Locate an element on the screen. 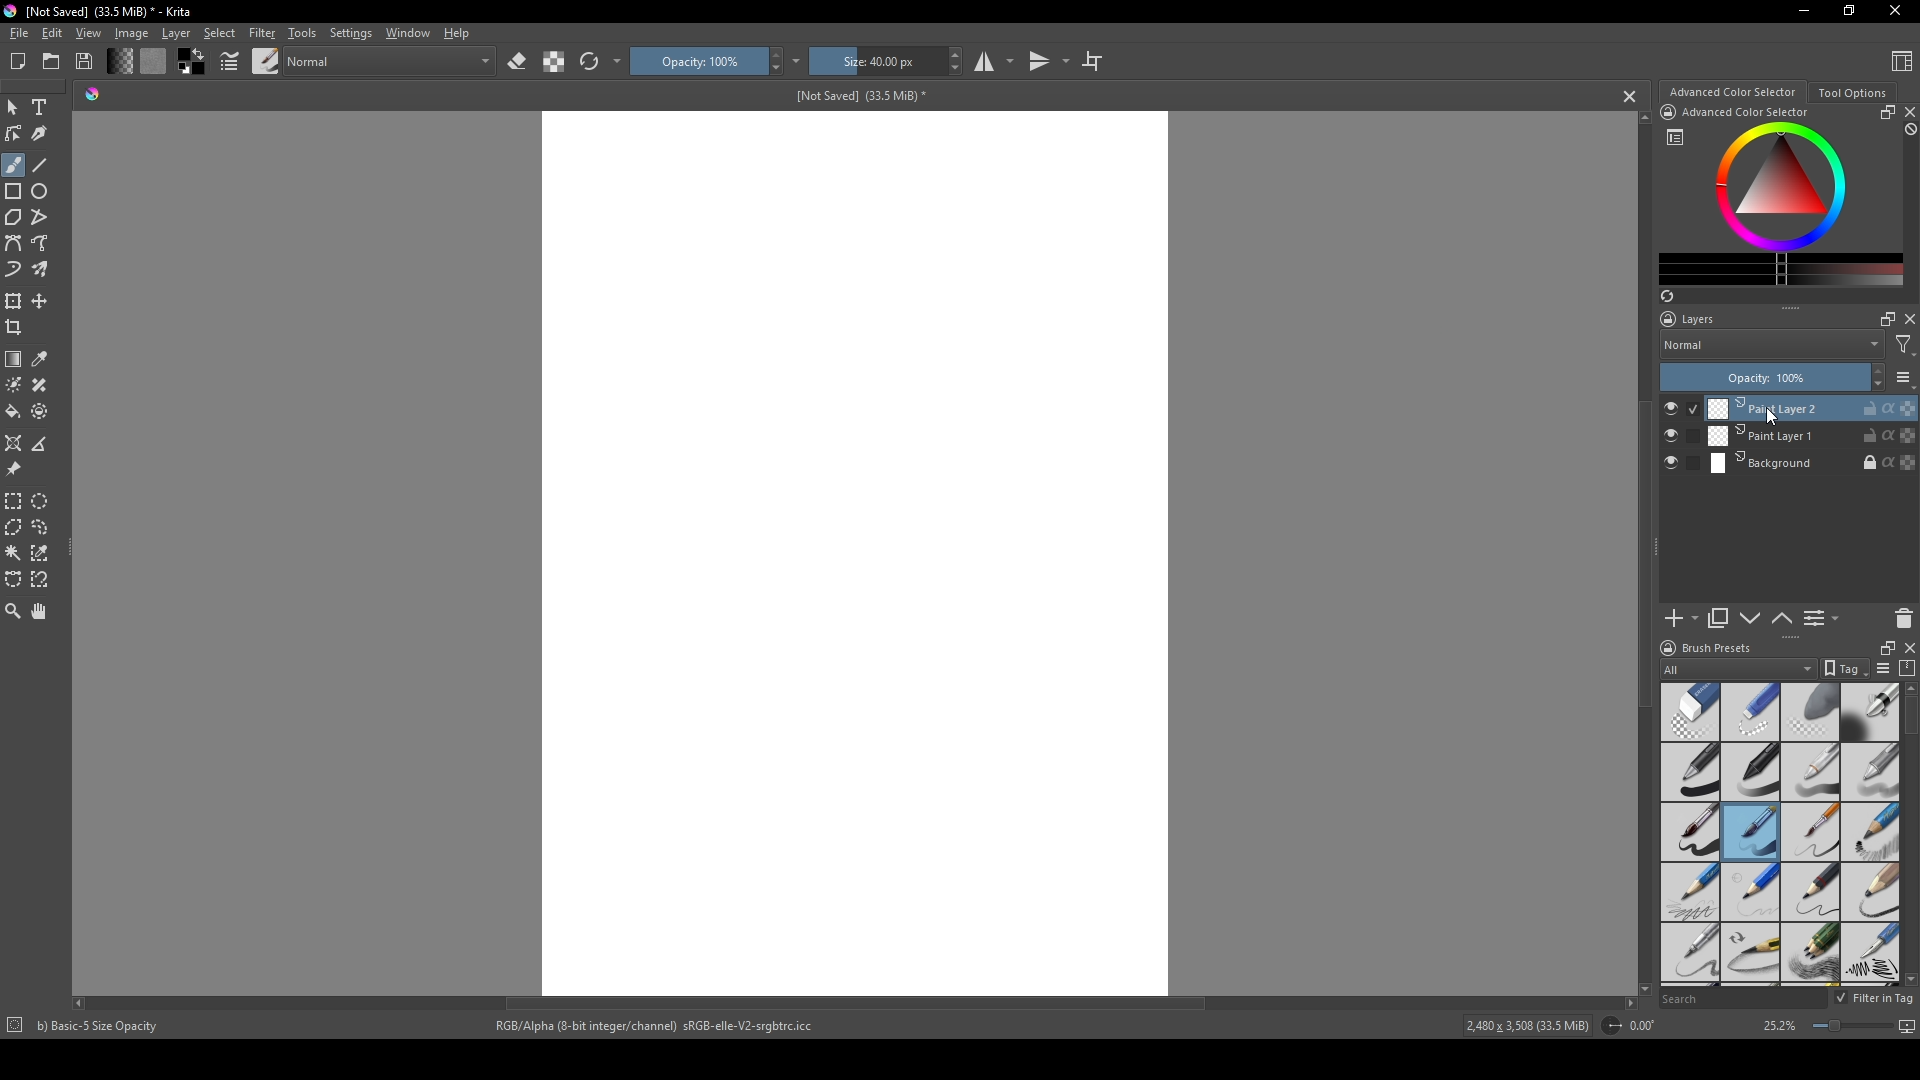  Filter is located at coordinates (261, 33).